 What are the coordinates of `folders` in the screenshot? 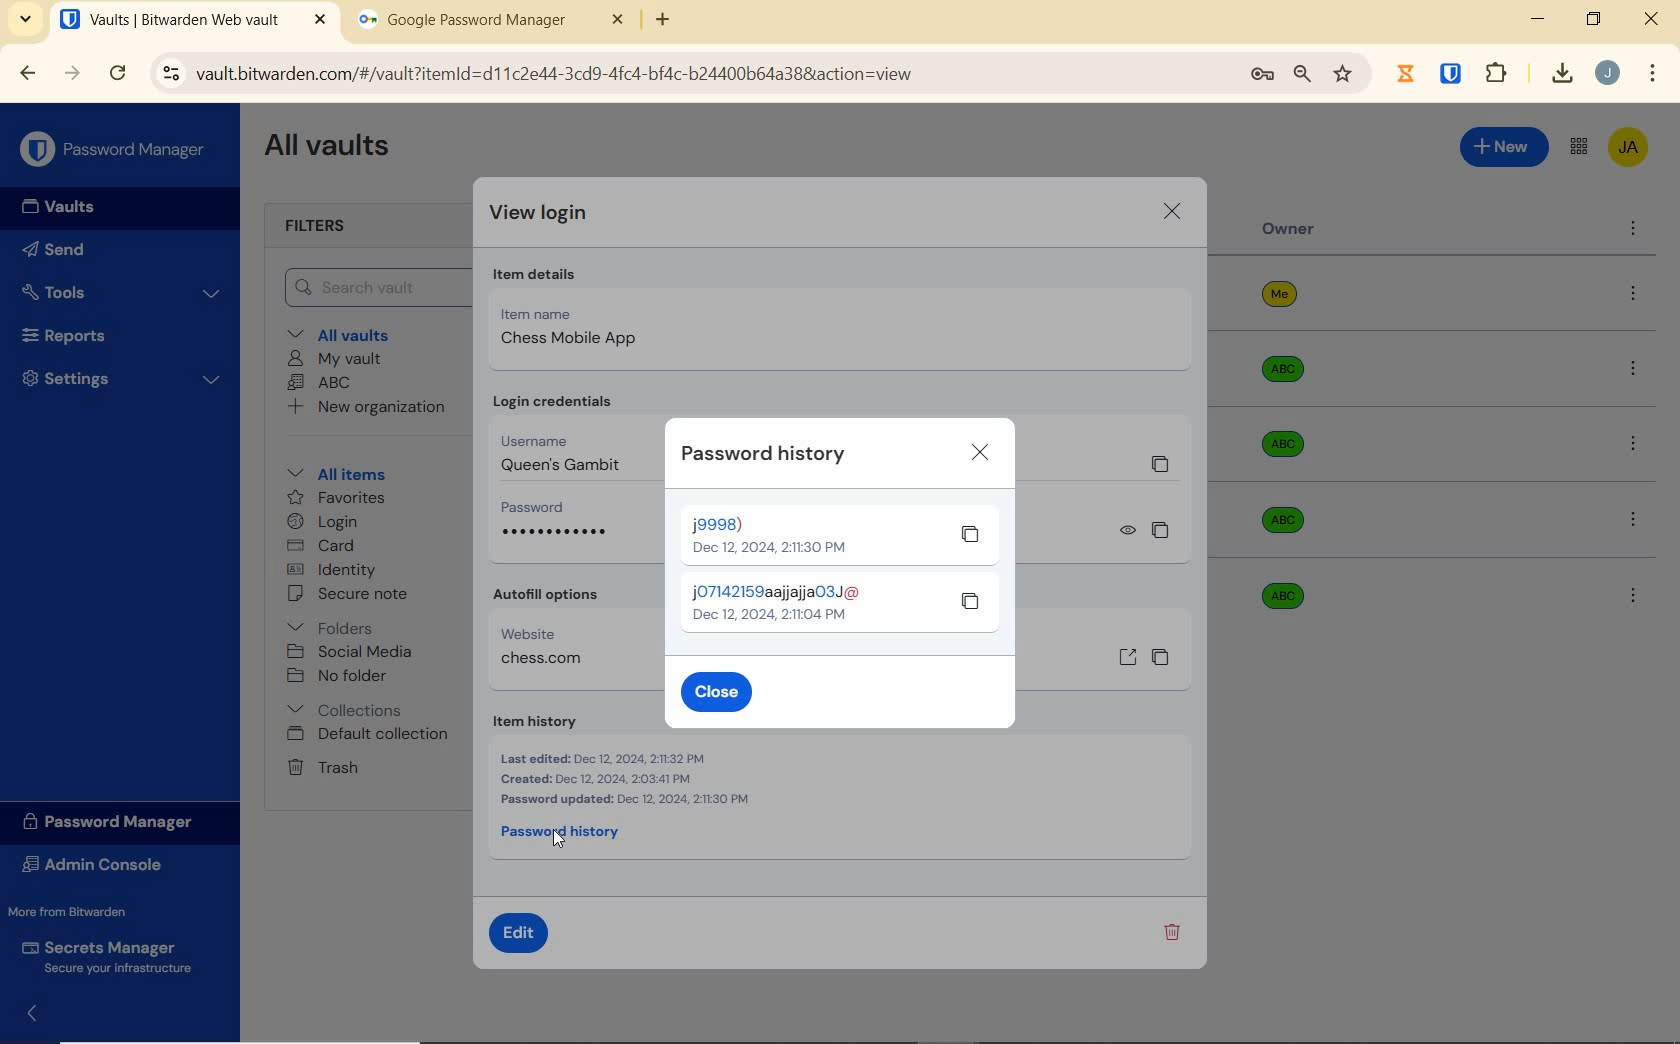 It's located at (346, 627).